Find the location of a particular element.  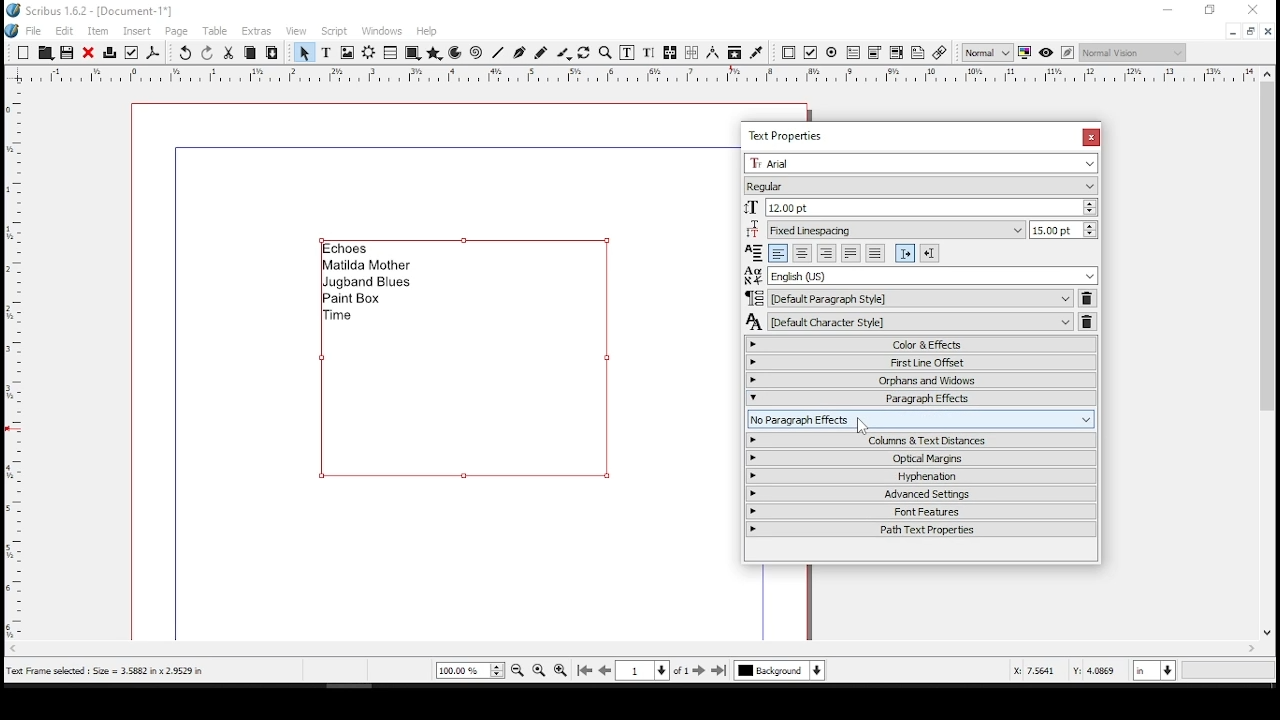

help is located at coordinates (426, 31).